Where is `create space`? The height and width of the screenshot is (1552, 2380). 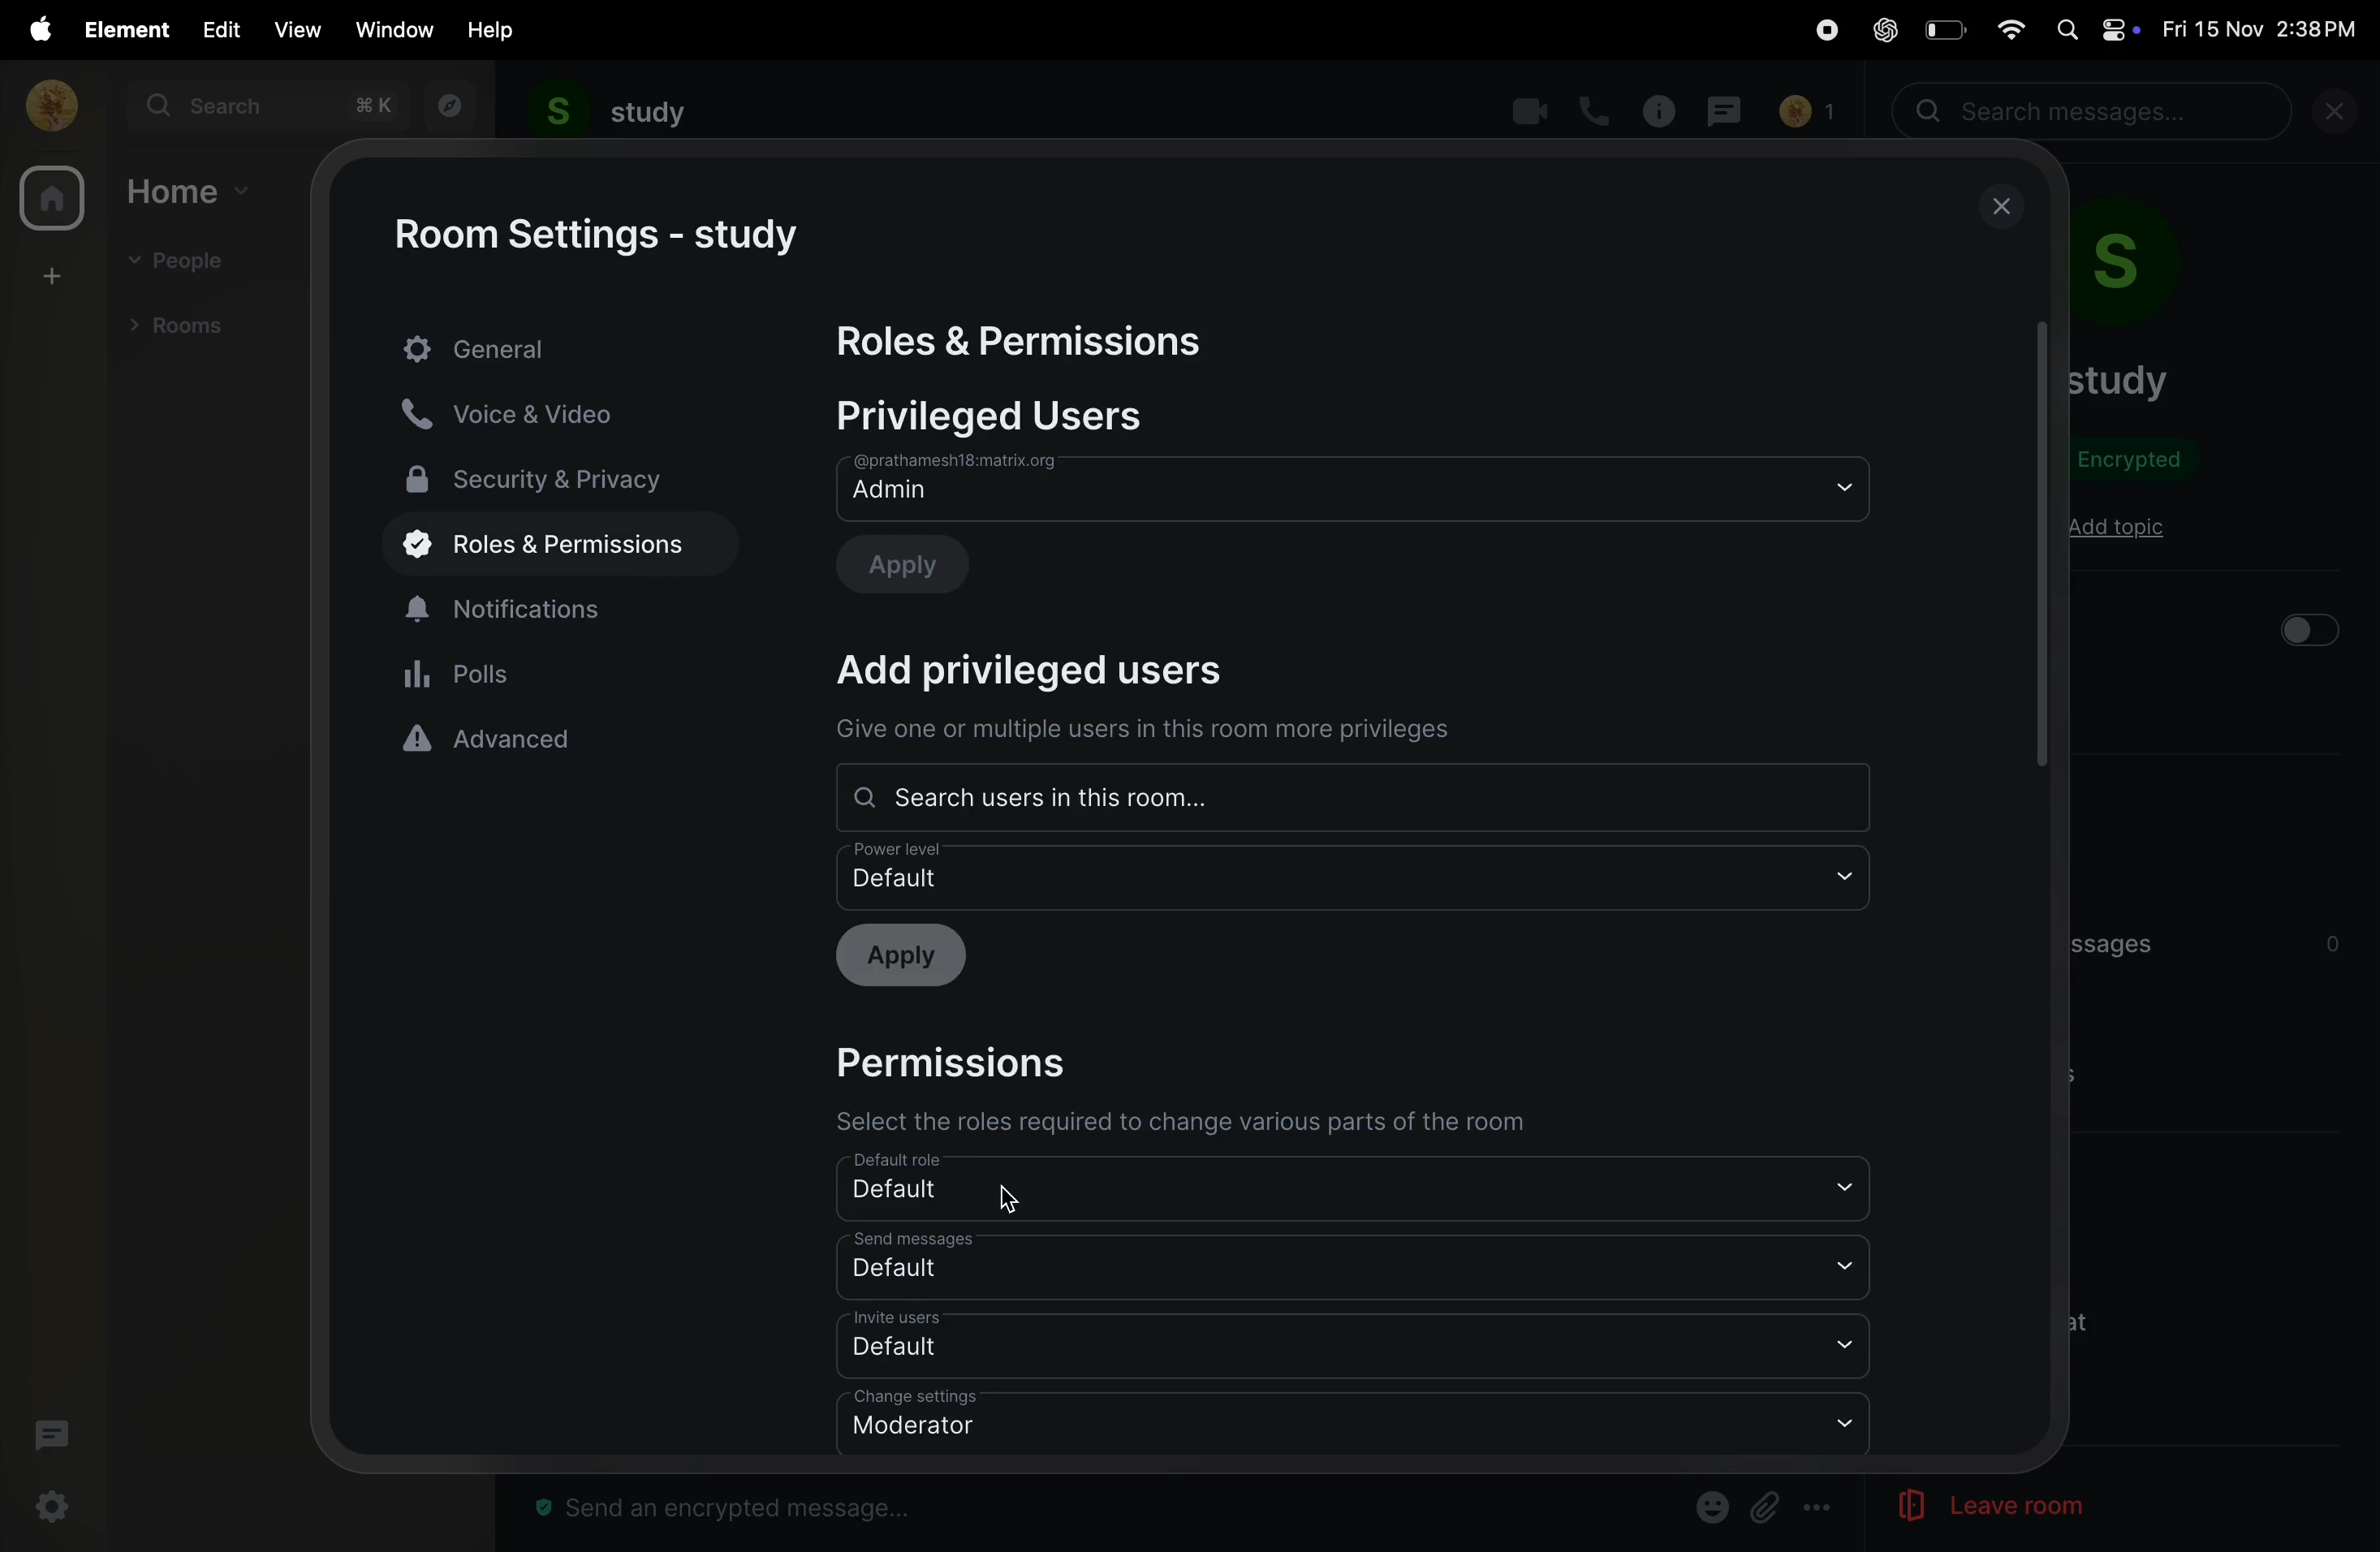
create space is located at coordinates (48, 274).